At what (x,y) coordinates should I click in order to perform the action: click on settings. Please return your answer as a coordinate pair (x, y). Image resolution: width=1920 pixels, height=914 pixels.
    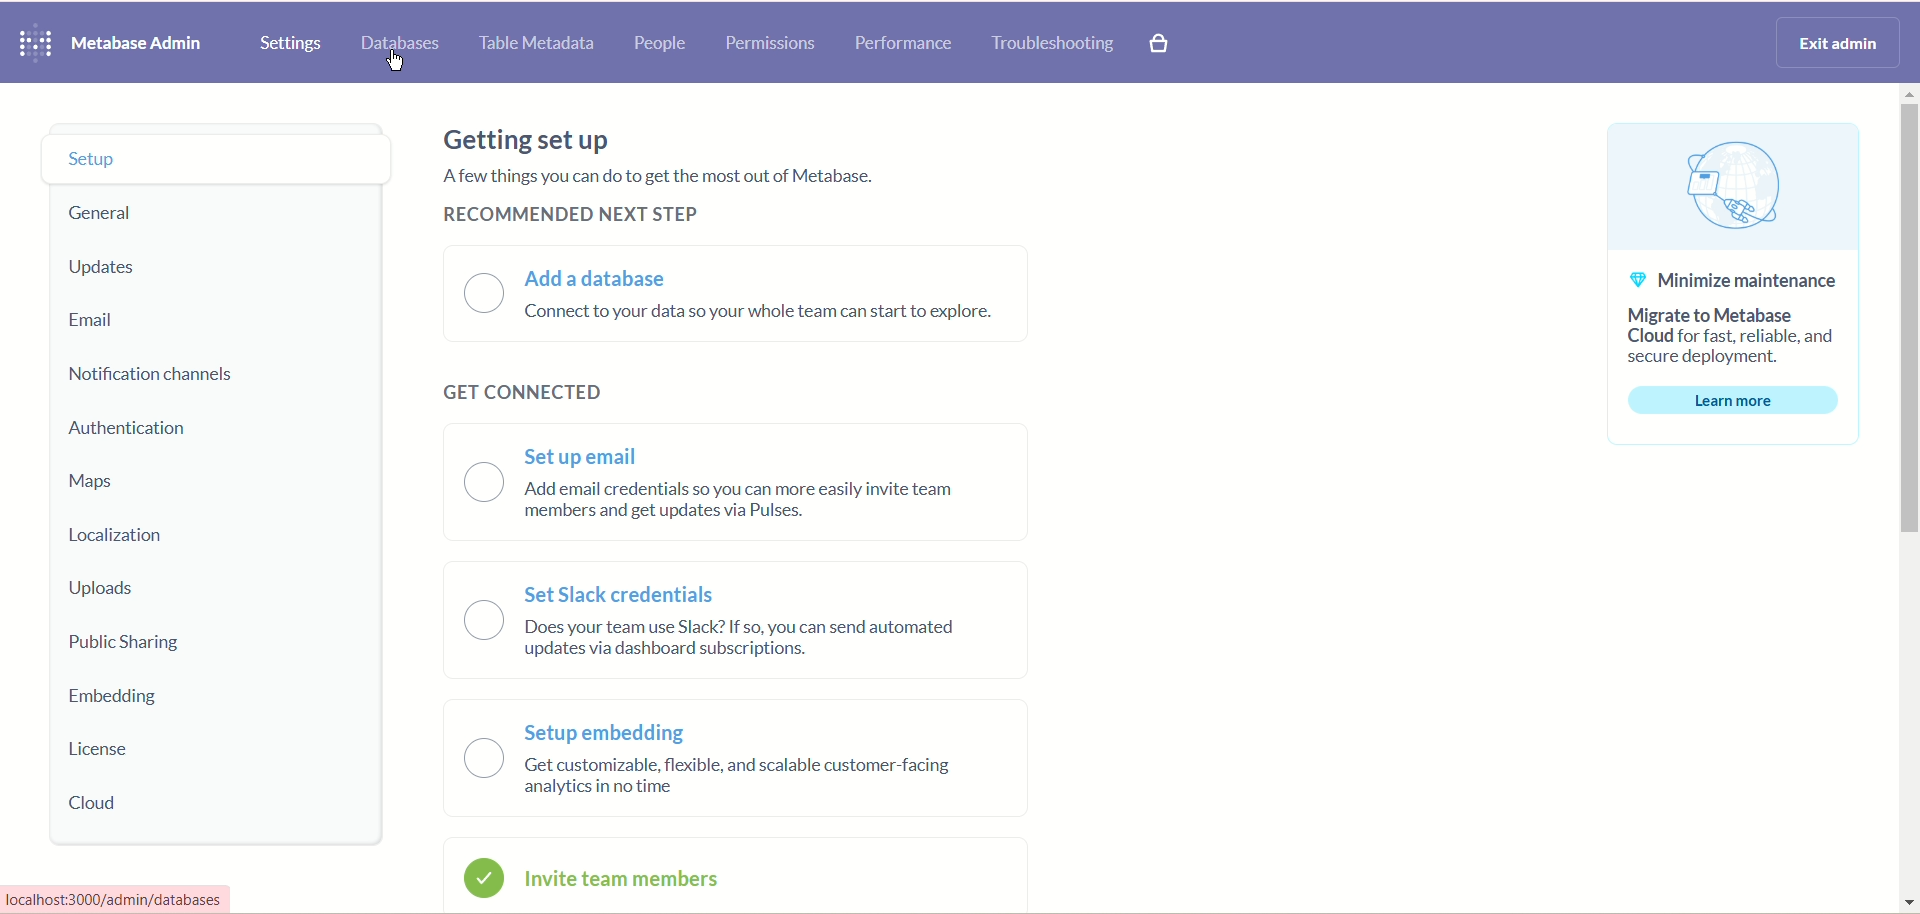
    Looking at the image, I should click on (292, 43).